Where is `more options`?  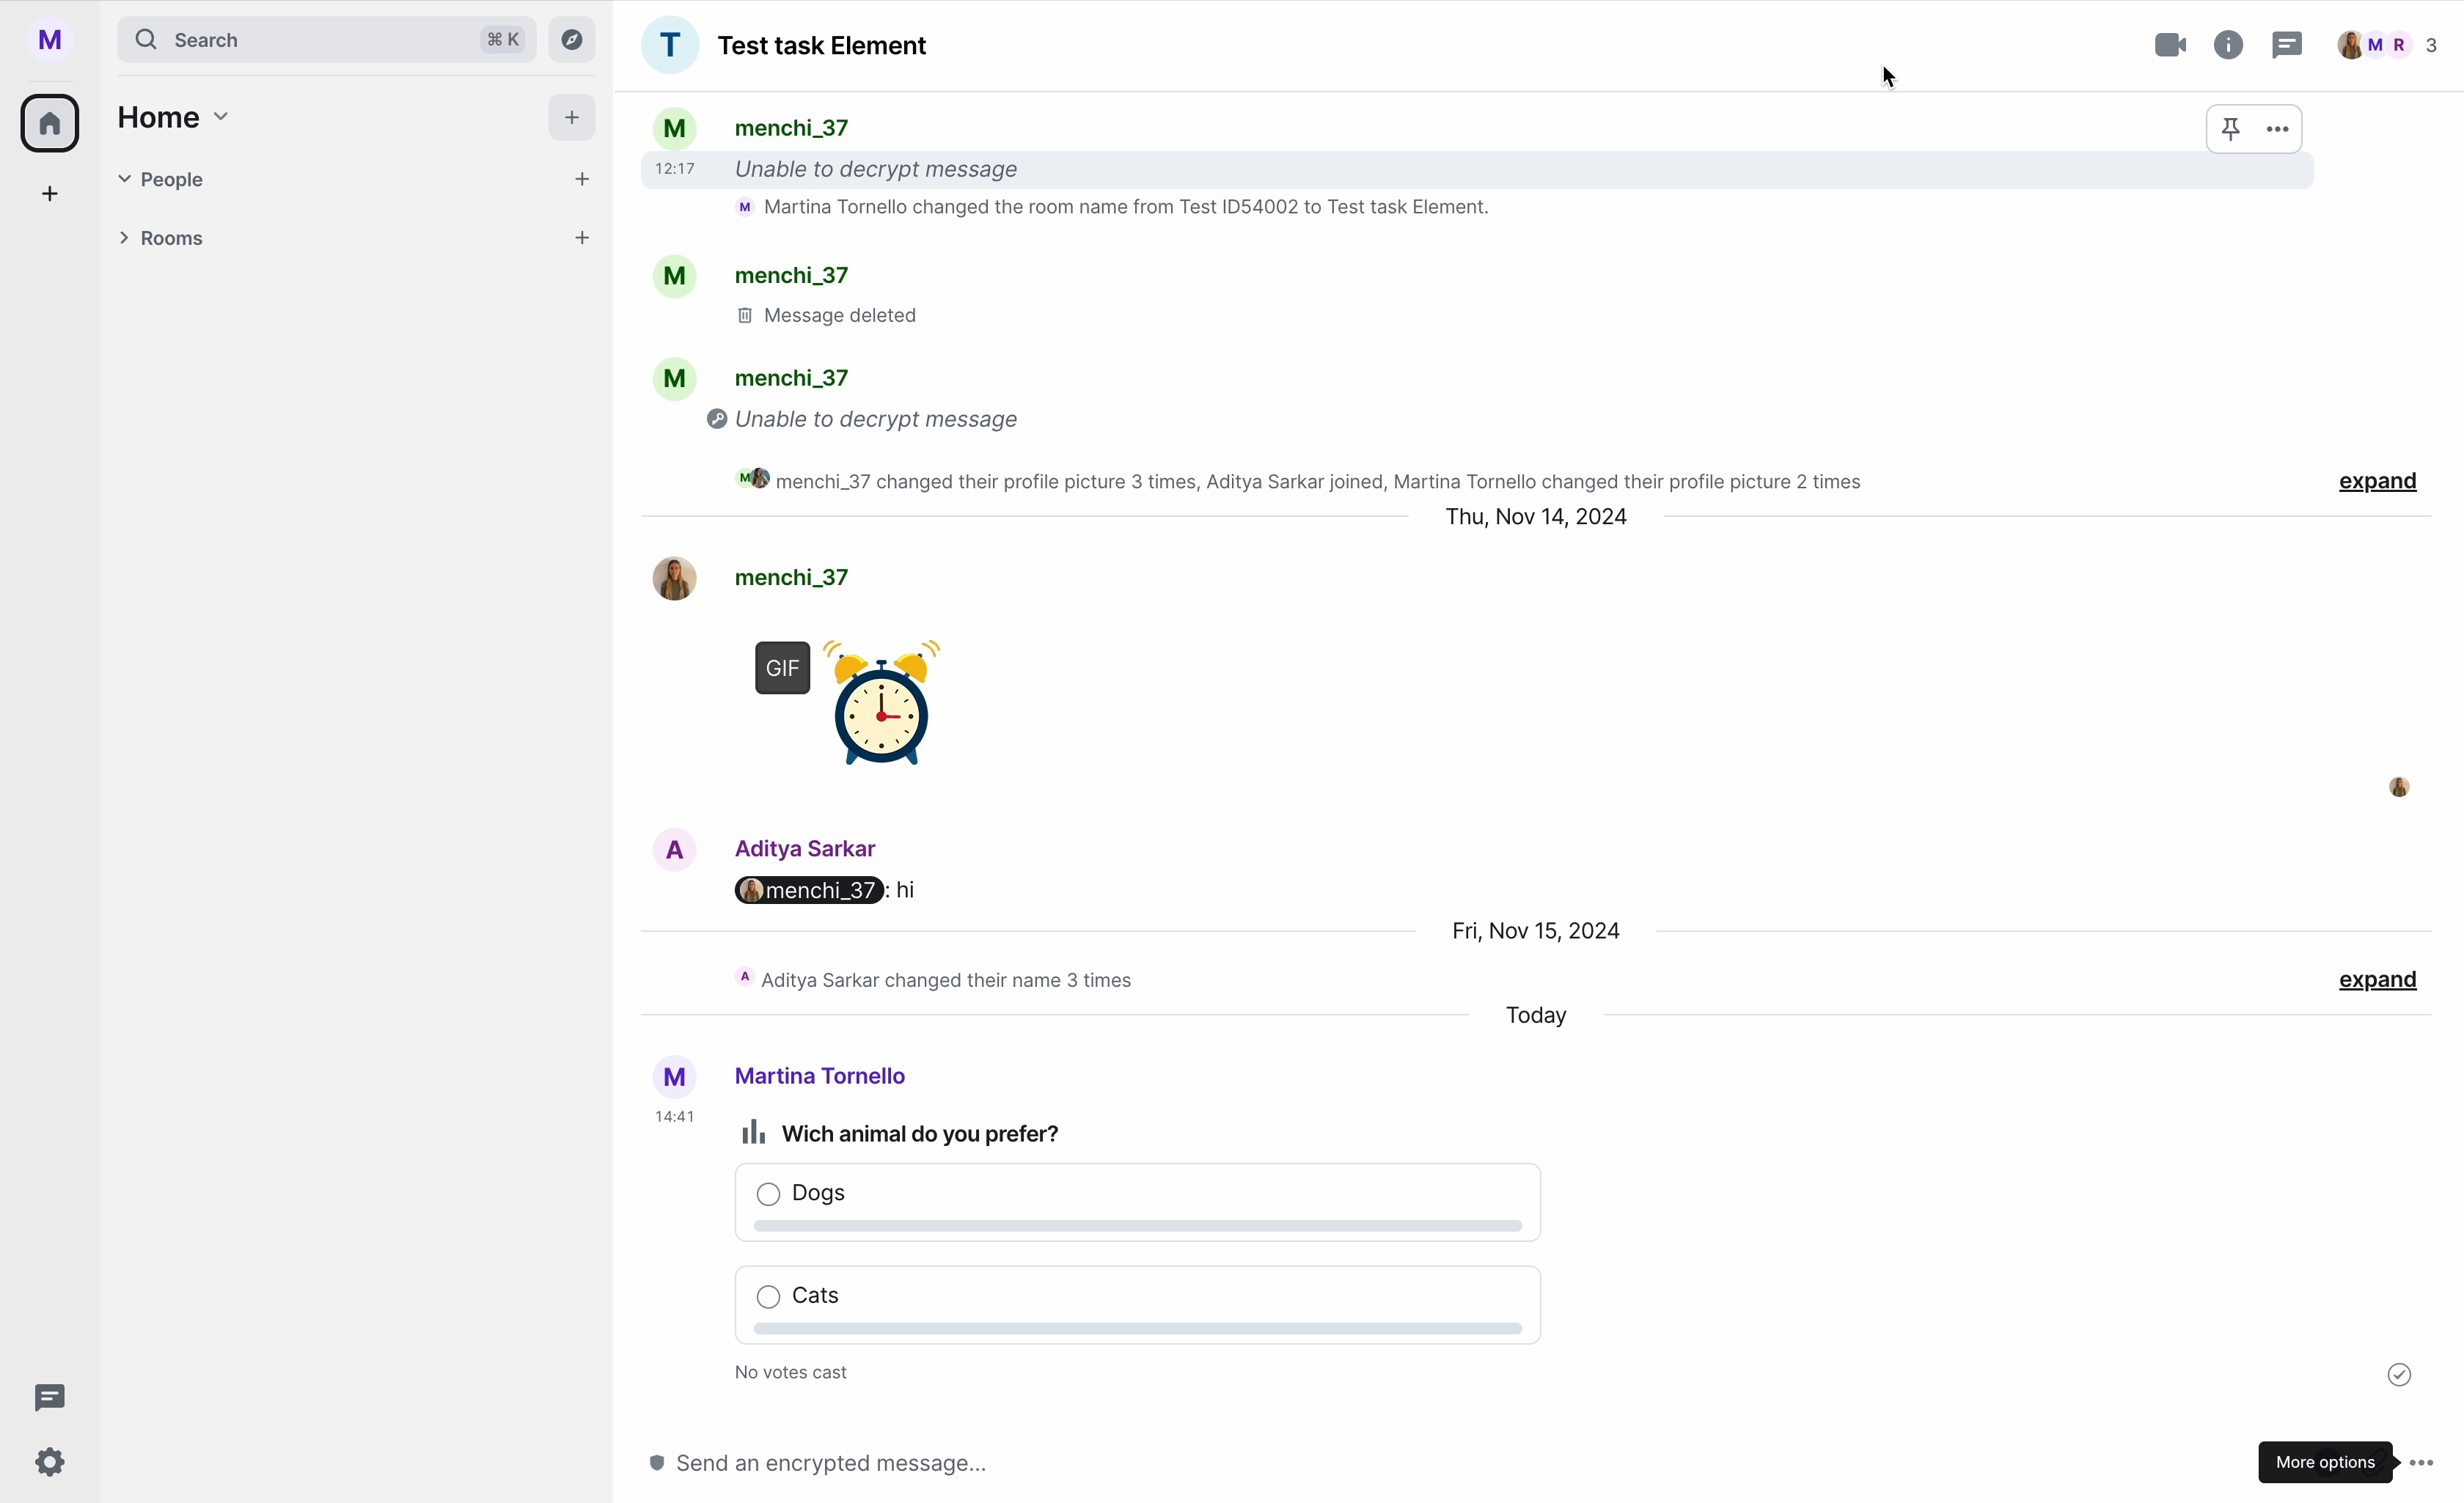 more options is located at coordinates (2351, 1458).